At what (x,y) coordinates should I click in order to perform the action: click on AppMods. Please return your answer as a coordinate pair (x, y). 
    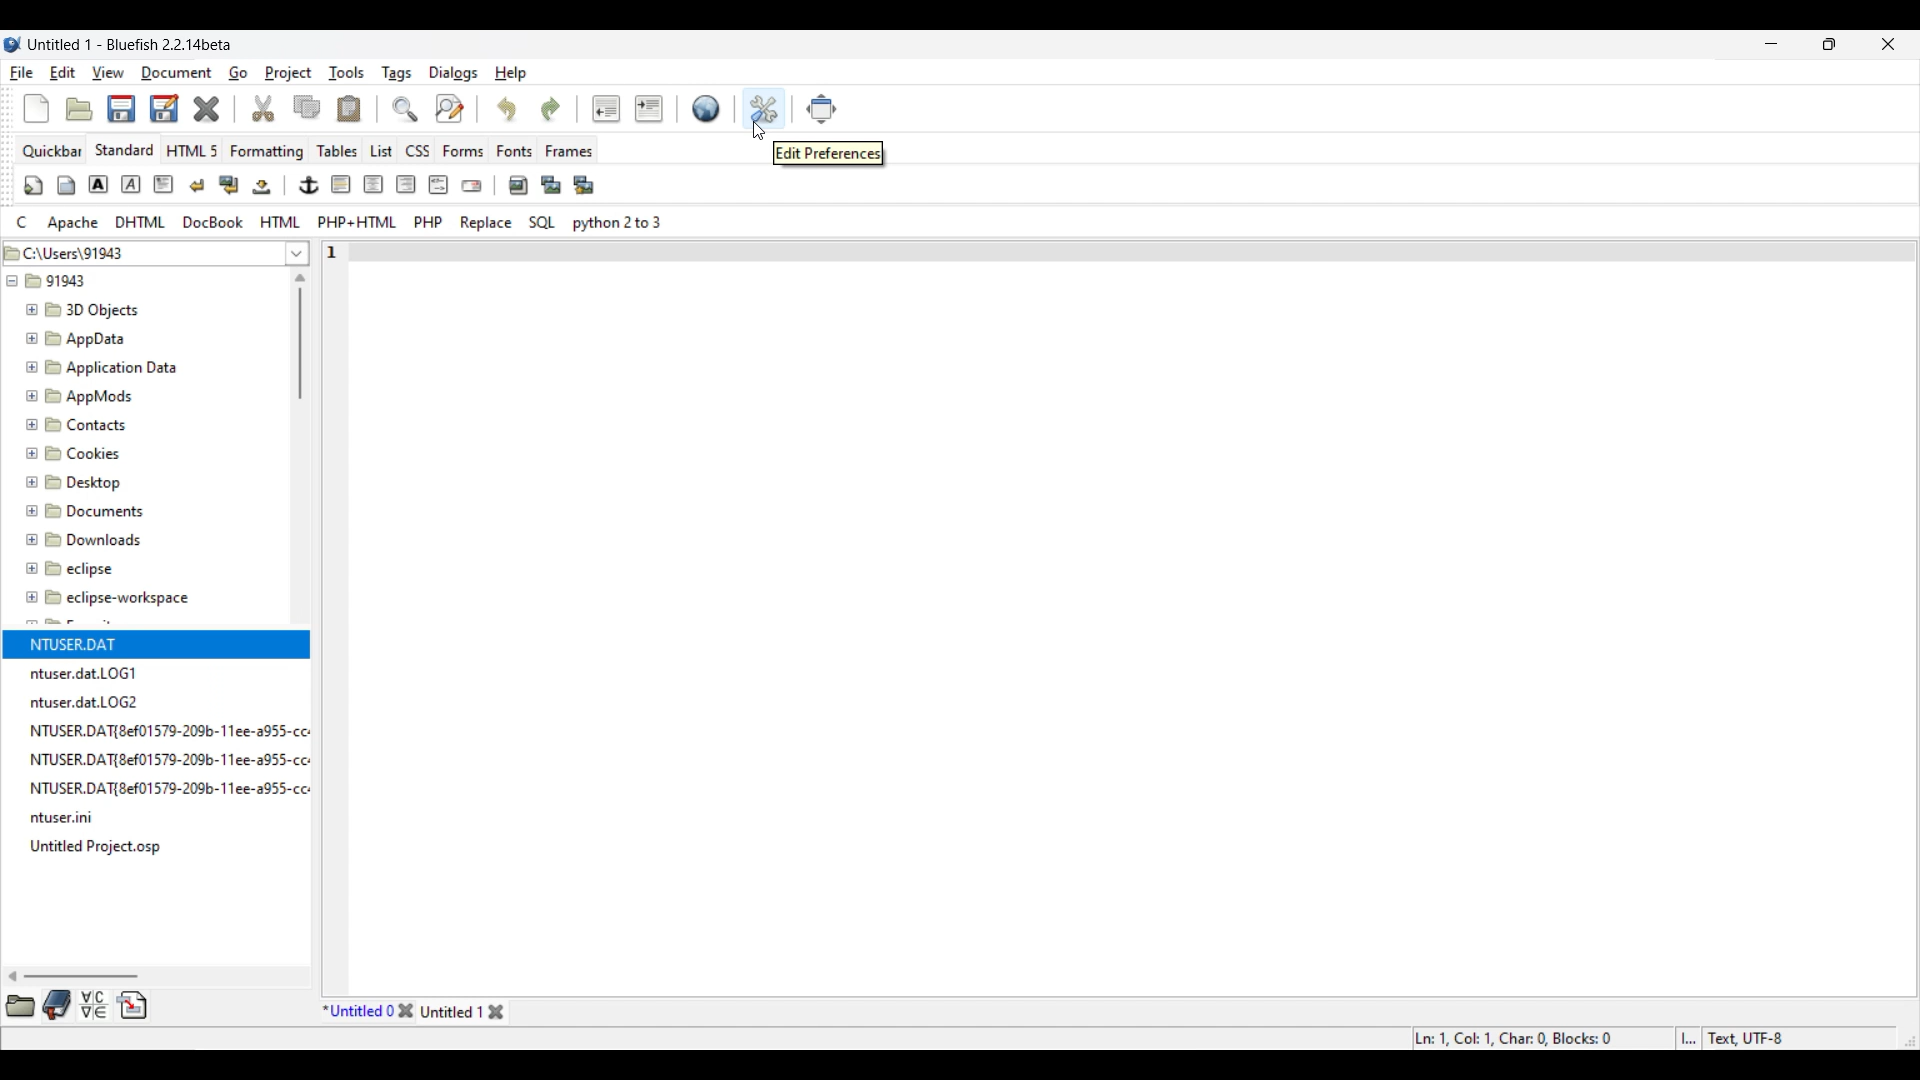
    Looking at the image, I should click on (77, 393).